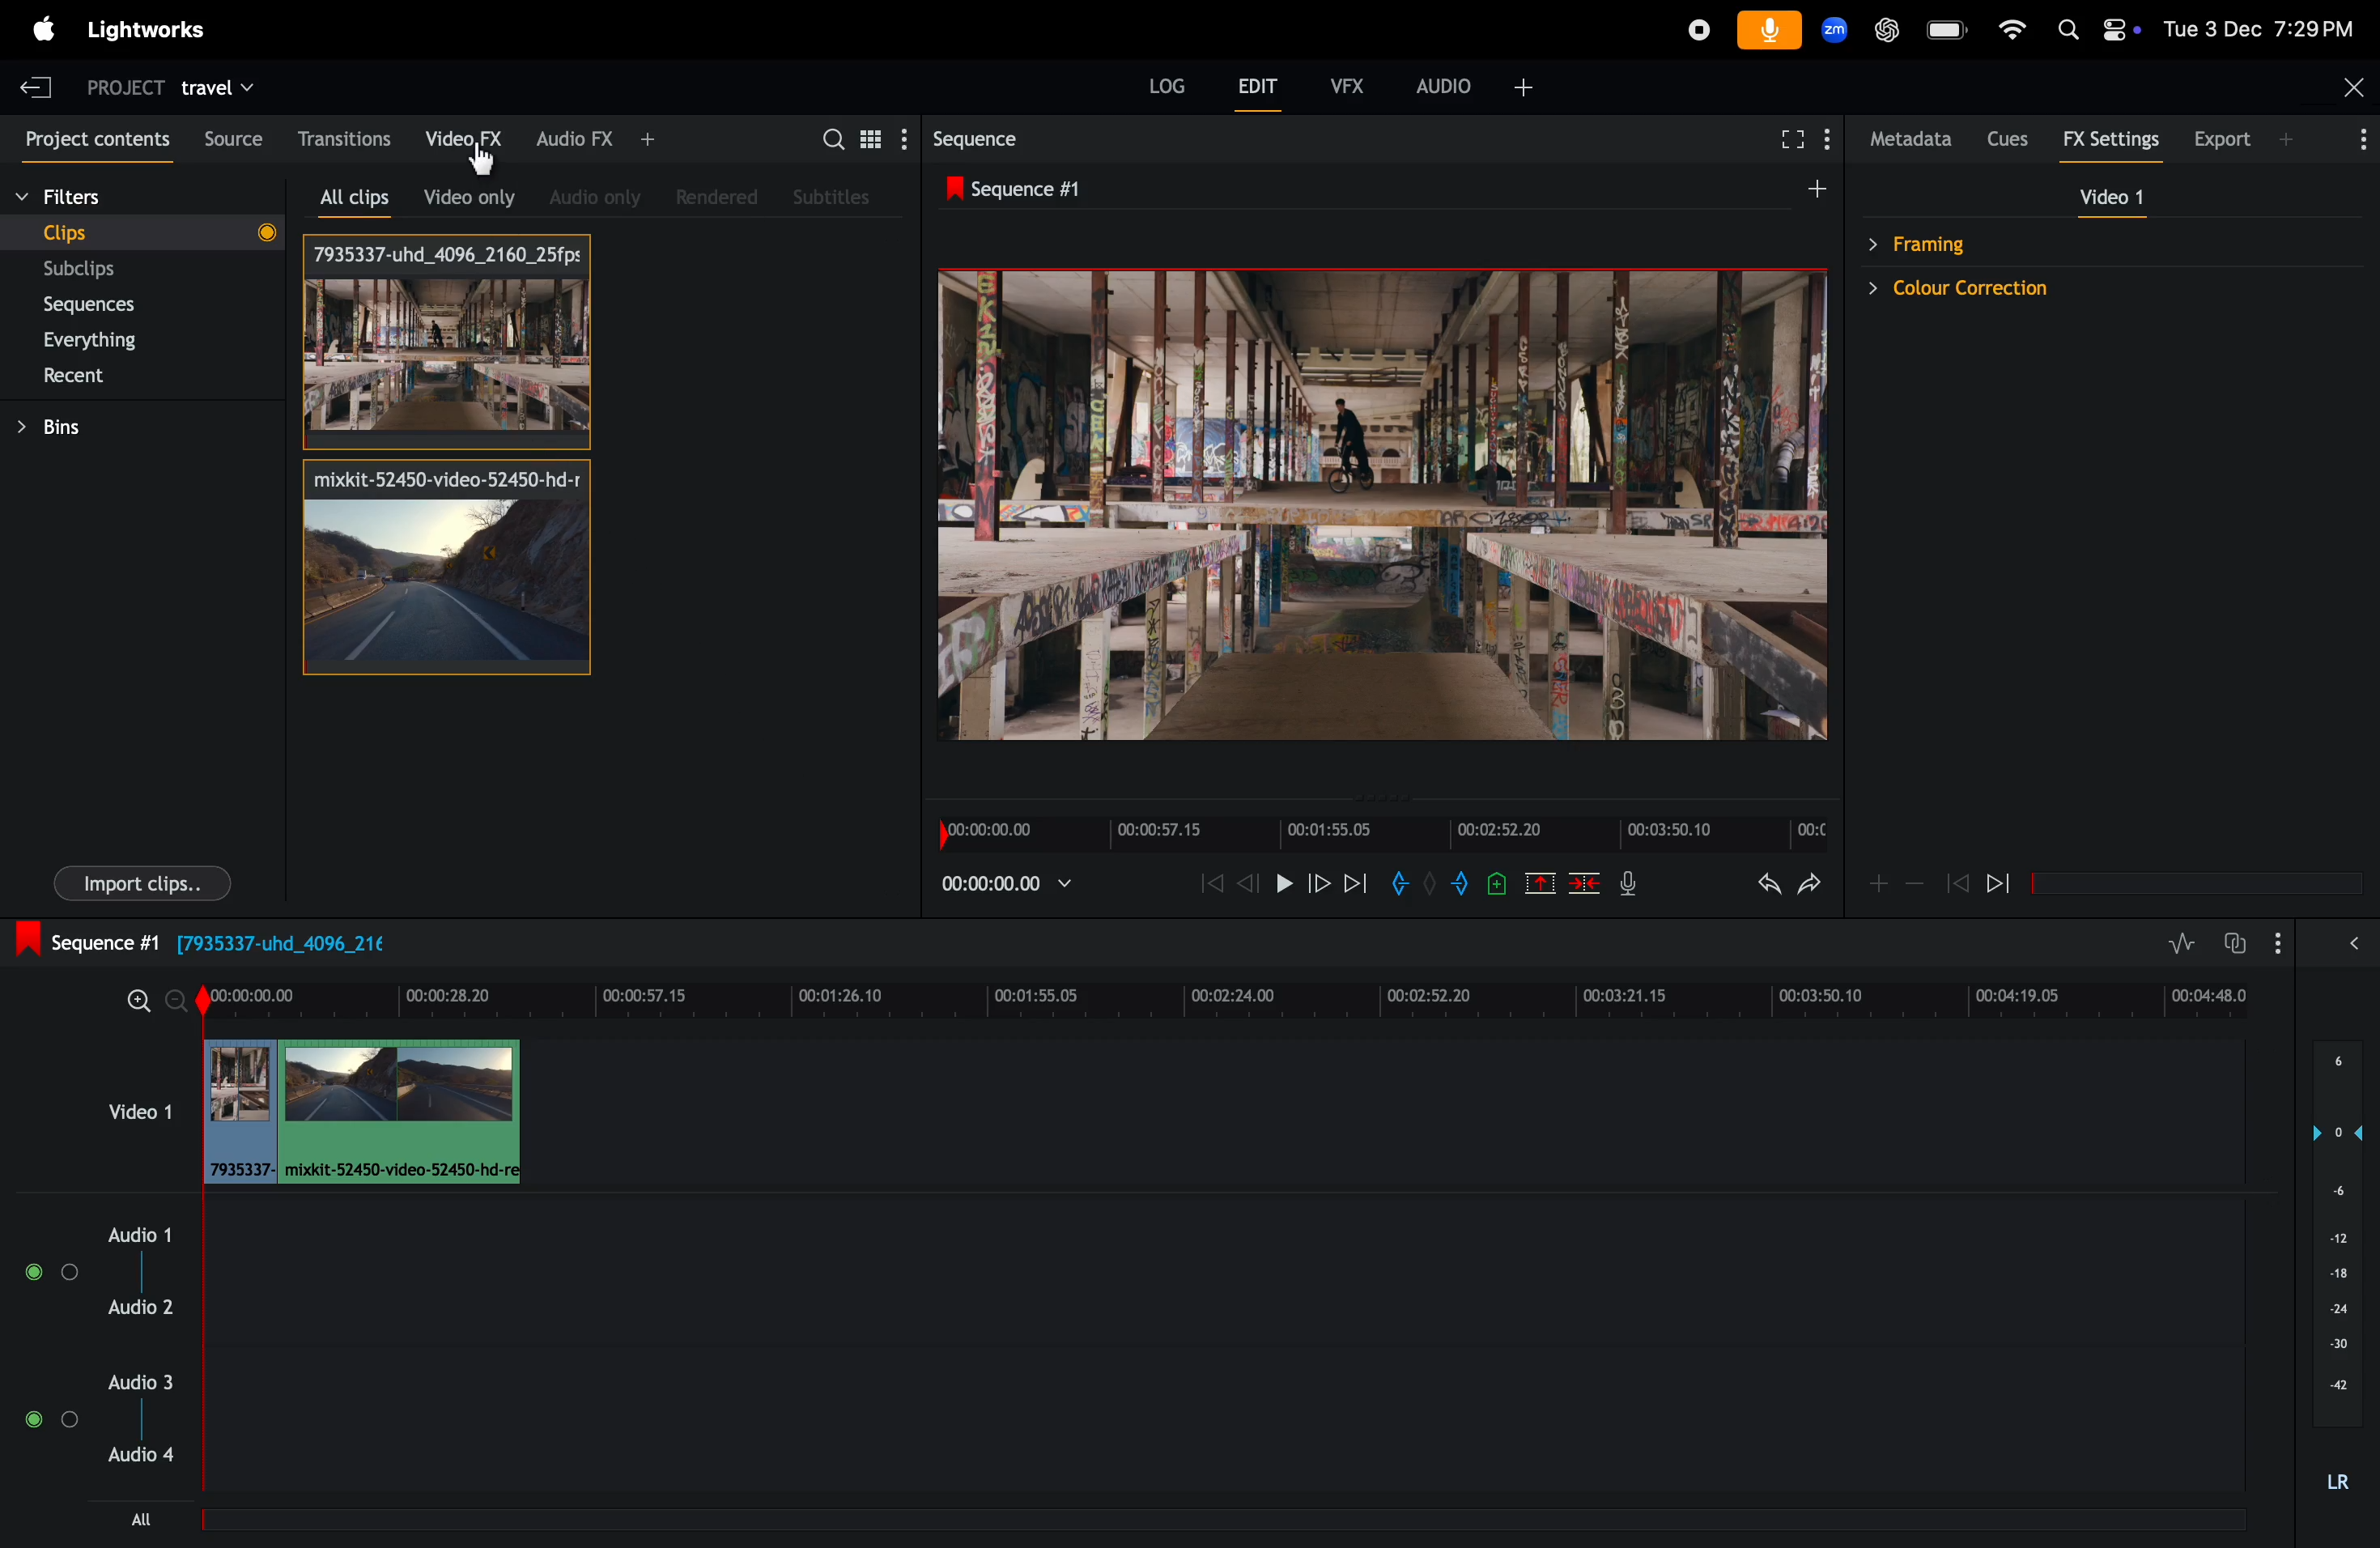 The height and width of the screenshot is (1548, 2380). I want to click on add out, so click(1448, 886).